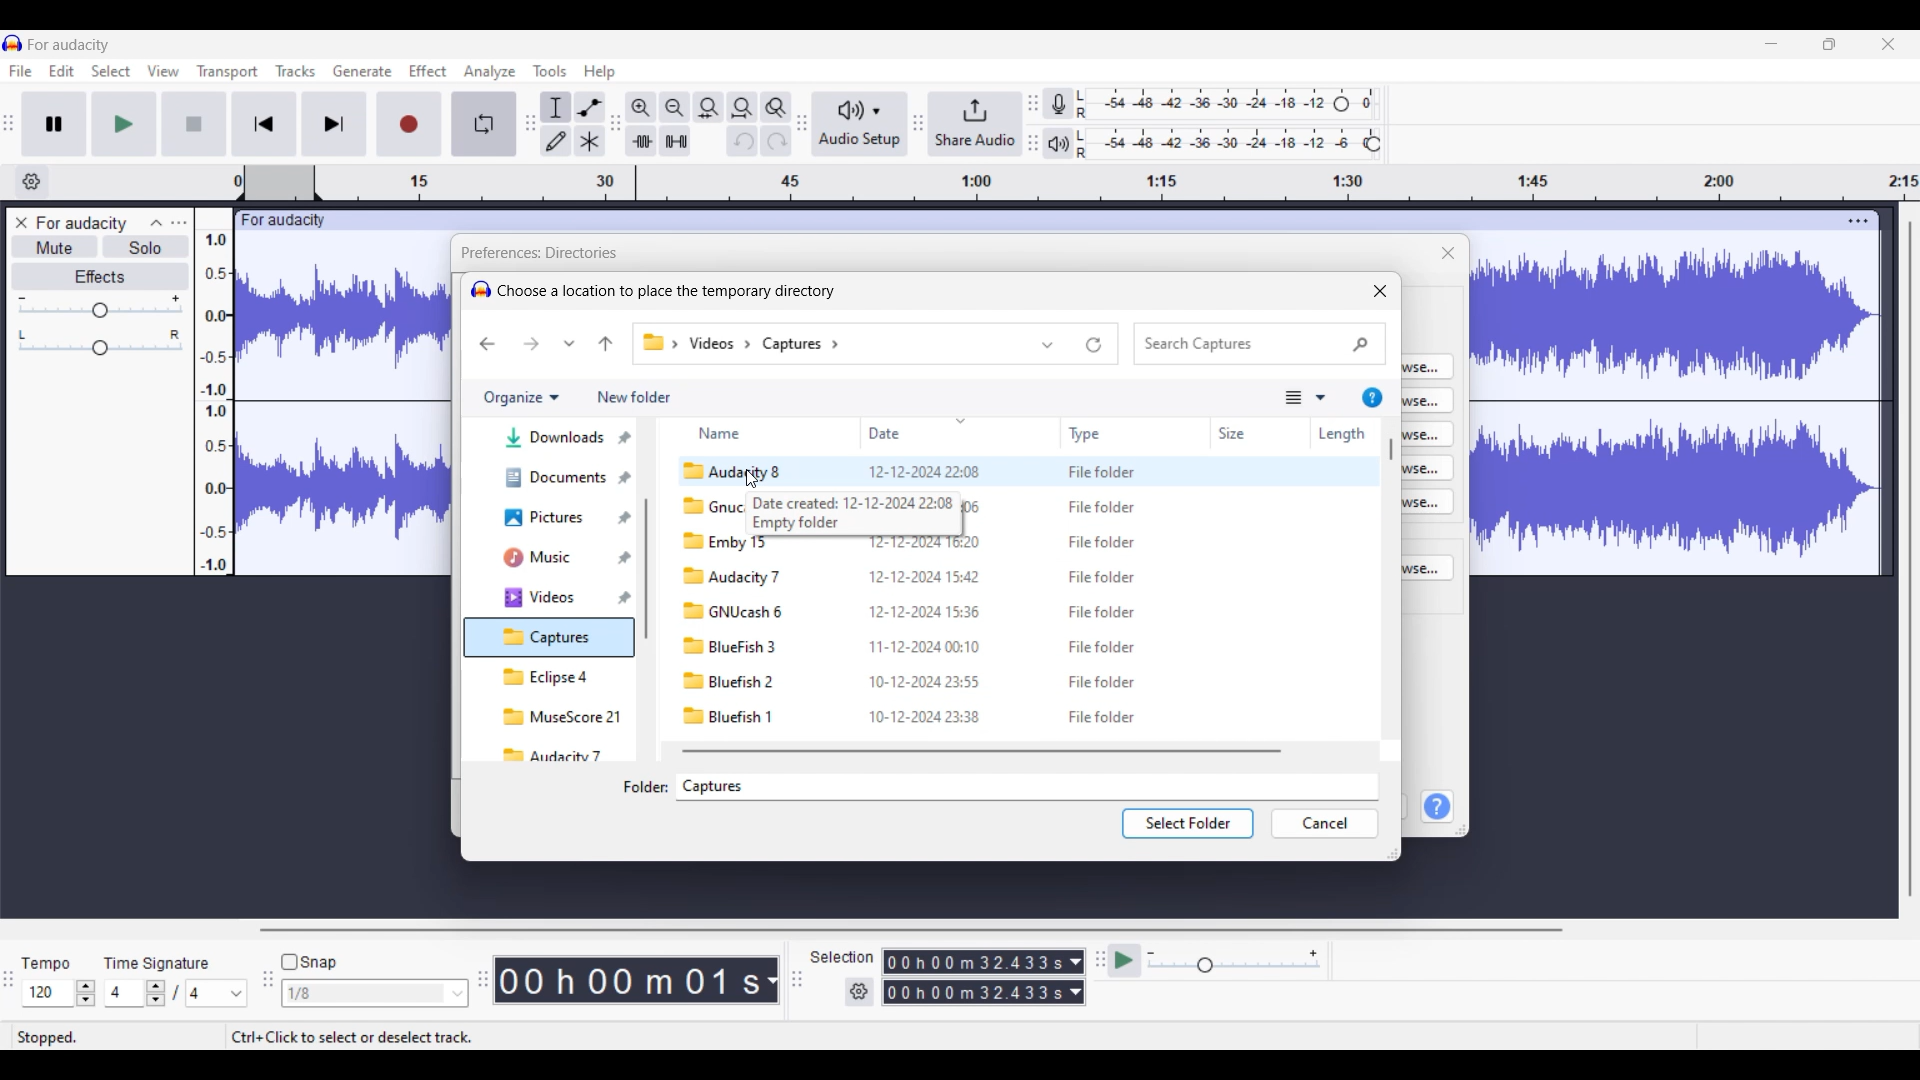 Image resolution: width=1920 pixels, height=1080 pixels. What do you see at coordinates (490, 72) in the screenshot?
I see `Analyze menu` at bounding box center [490, 72].